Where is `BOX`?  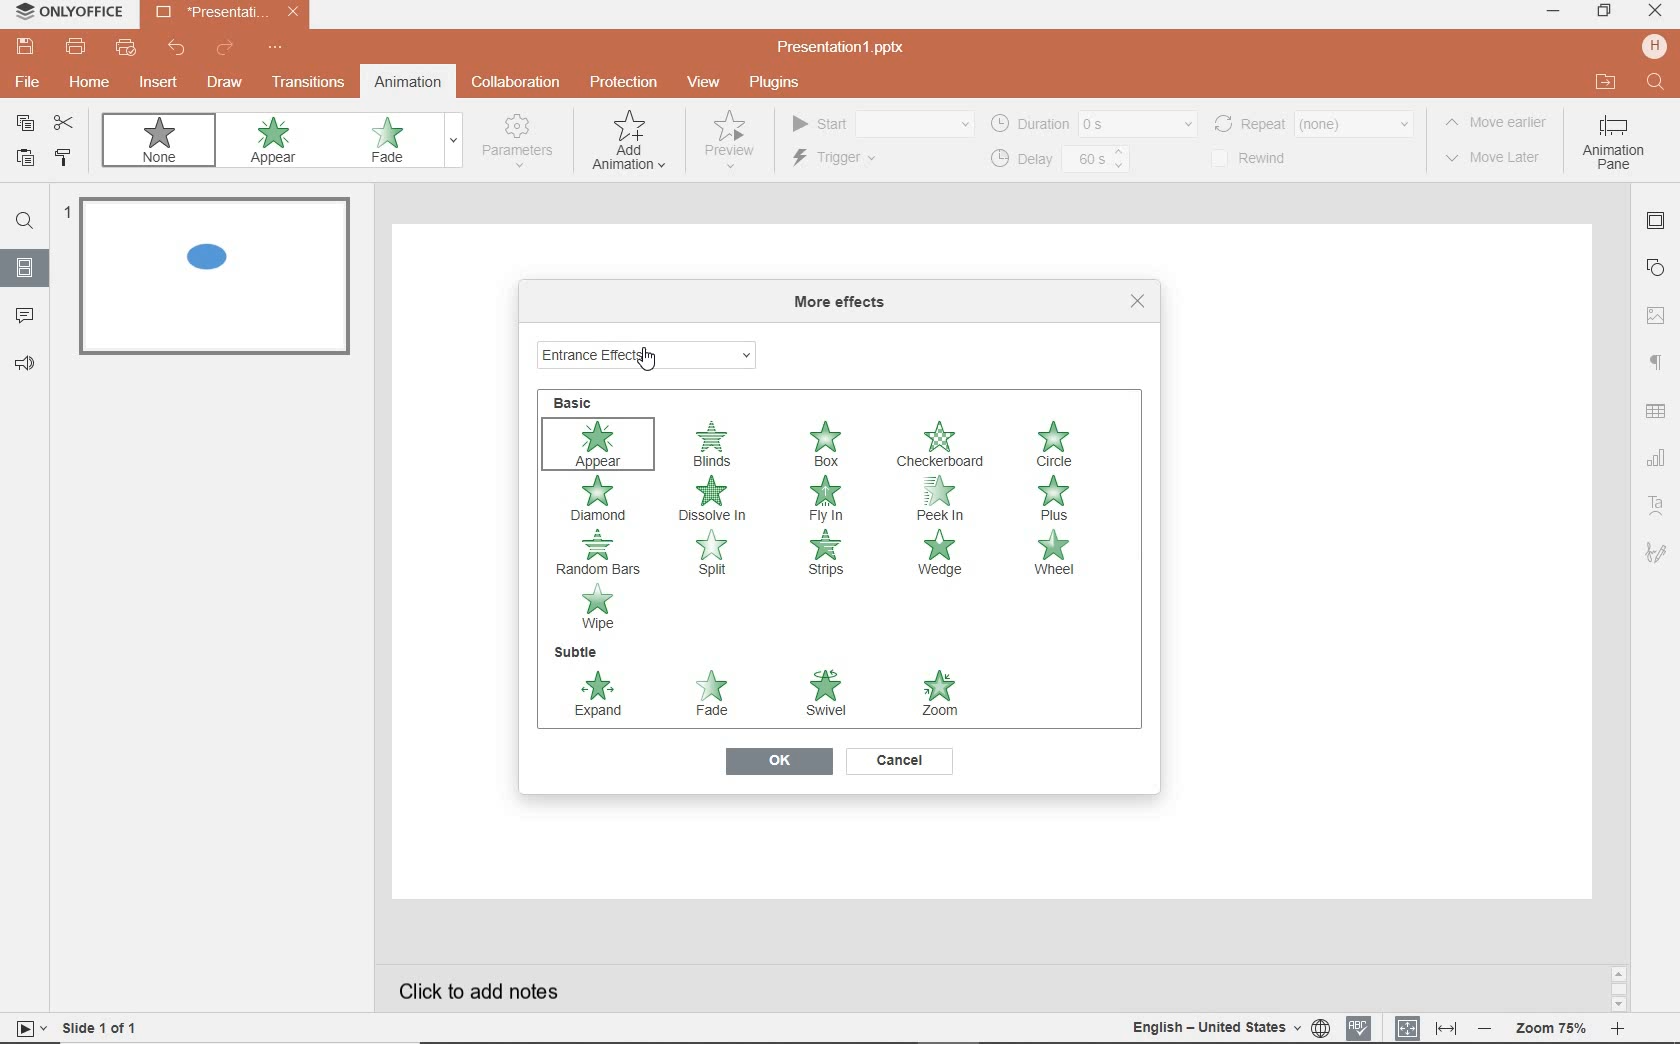
BOX is located at coordinates (827, 441).